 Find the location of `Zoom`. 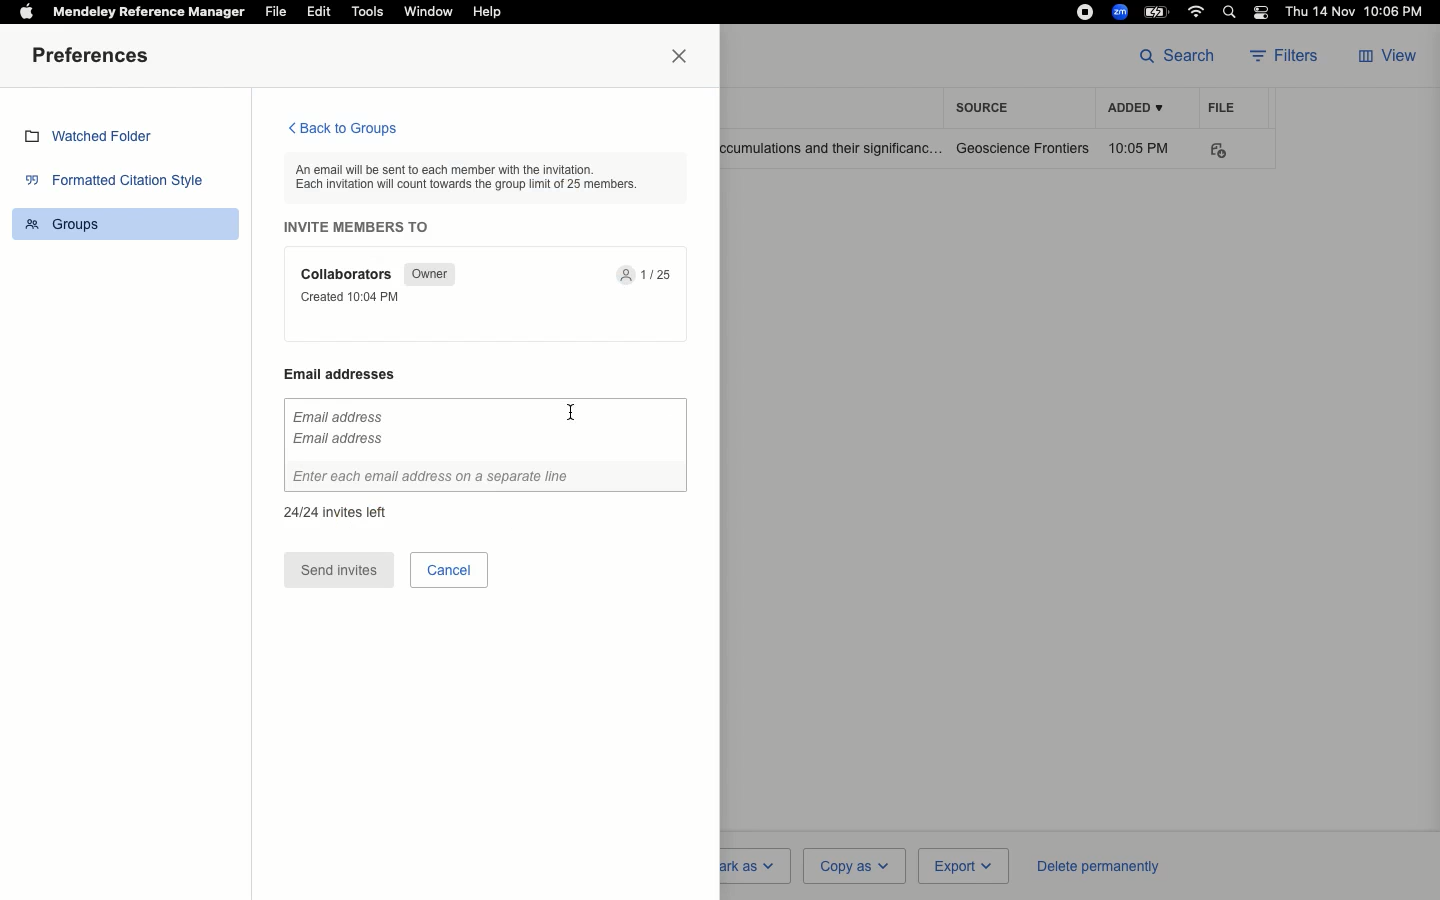

Zoom is located at coordinates (1121, 12).